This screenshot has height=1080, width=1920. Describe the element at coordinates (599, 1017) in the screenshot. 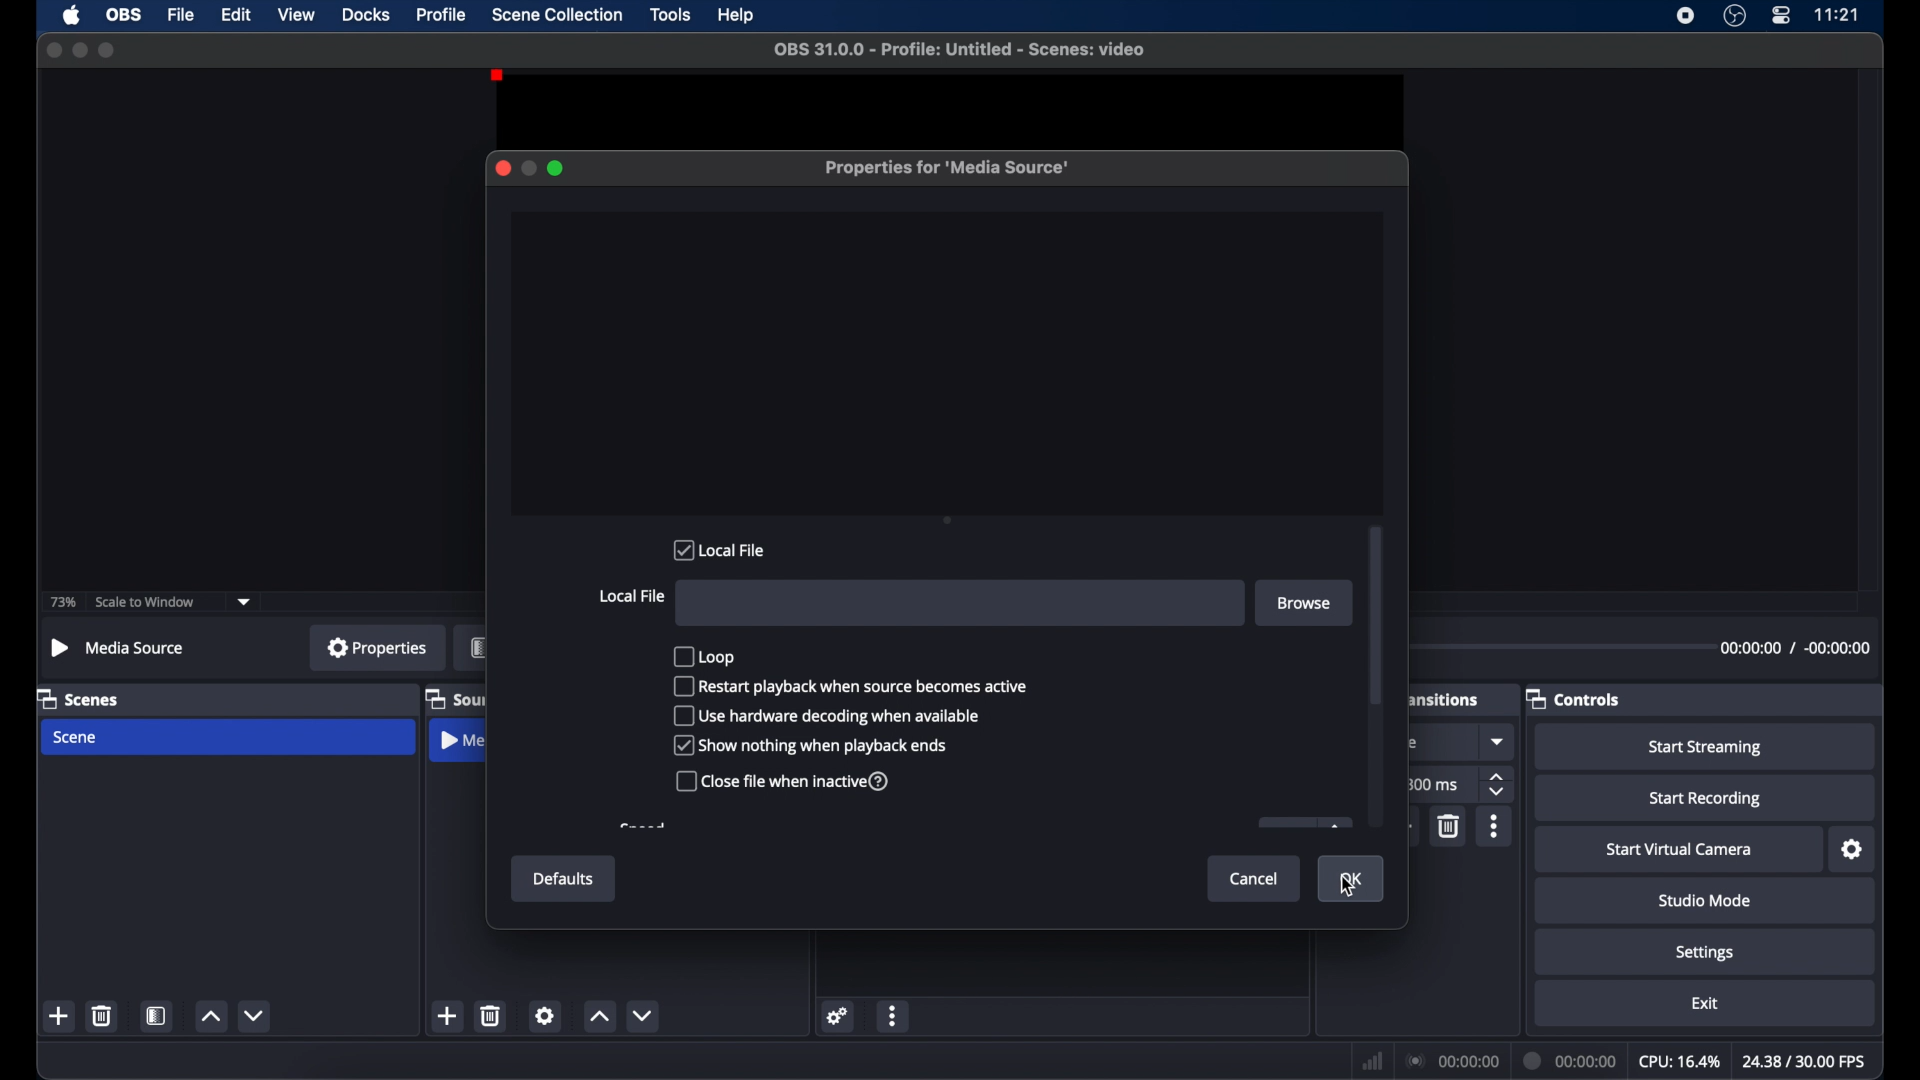

I see `increment` at that location.